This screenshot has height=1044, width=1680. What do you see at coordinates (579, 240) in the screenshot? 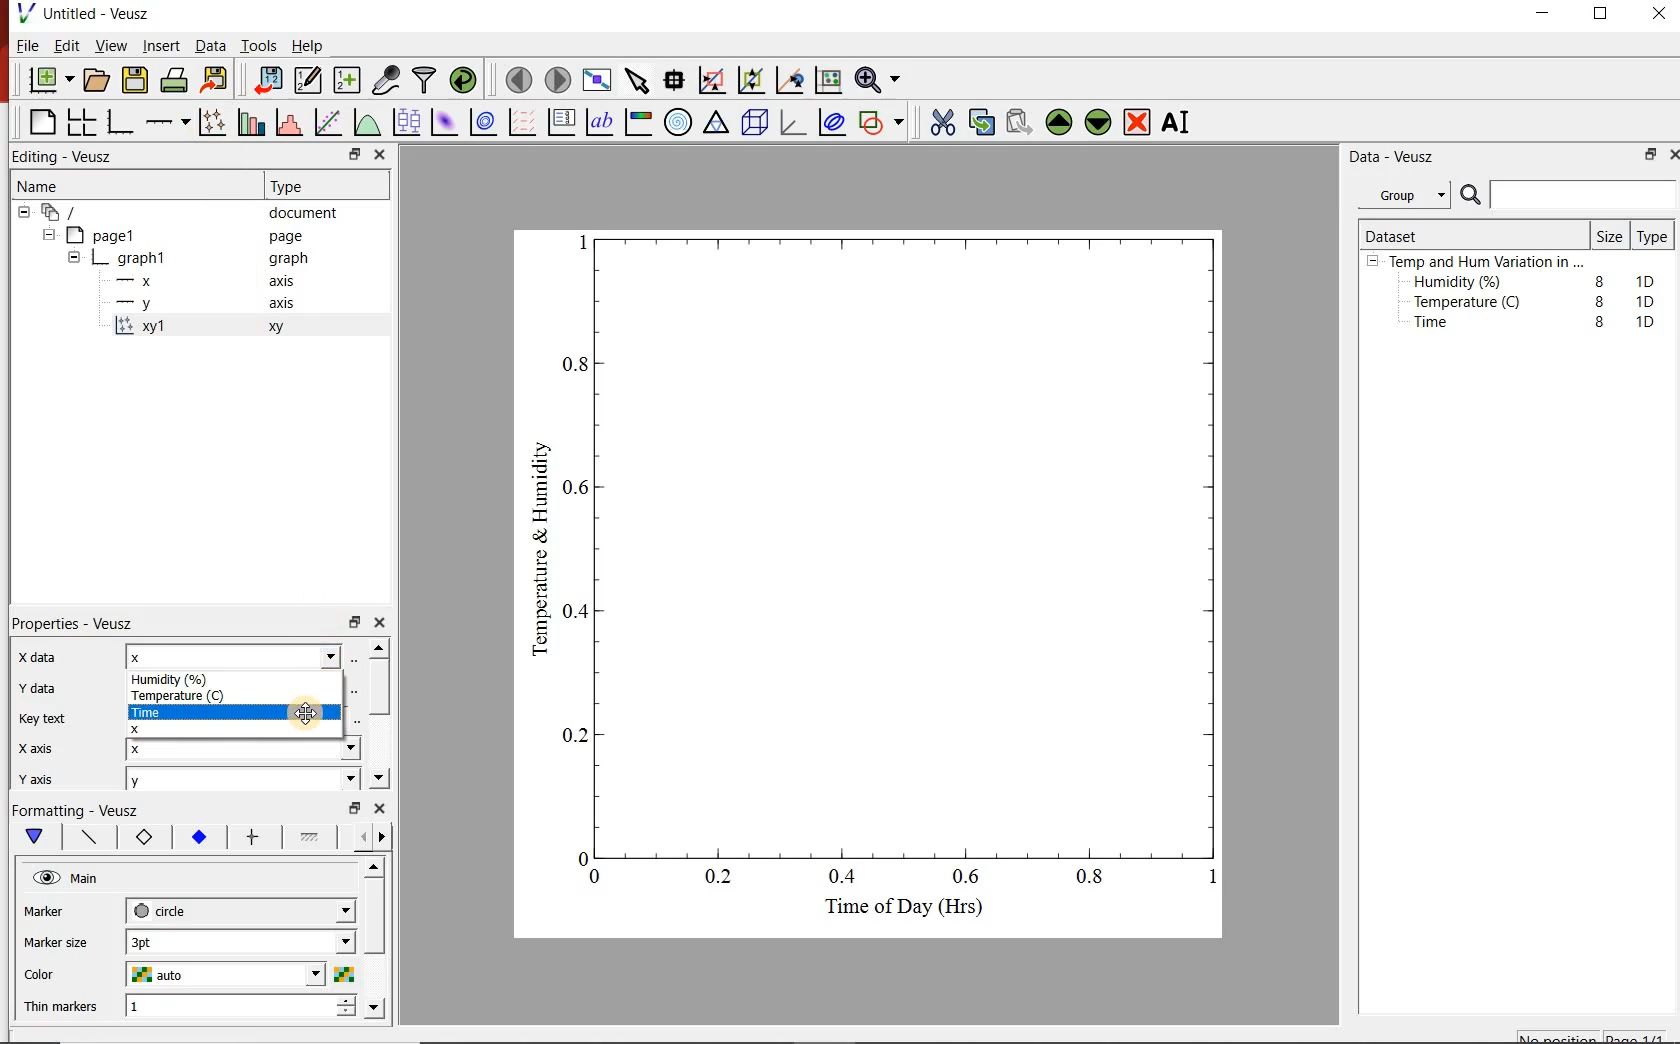
I see `1` at bounding box center [579, 240].